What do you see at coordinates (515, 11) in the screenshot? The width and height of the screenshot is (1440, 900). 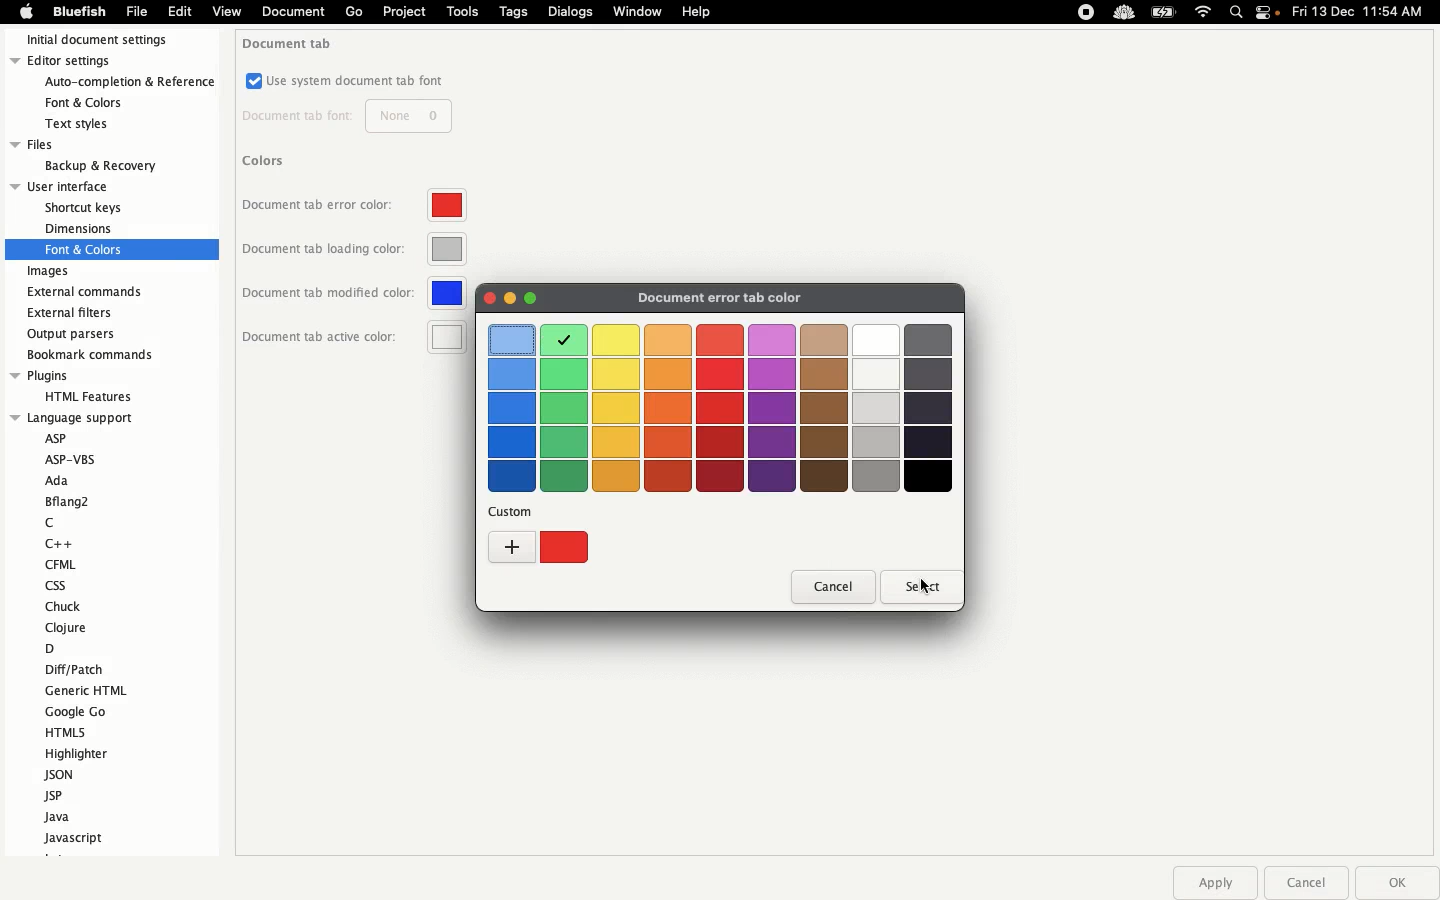 I see `Tags` at bounding box center [515, 11].